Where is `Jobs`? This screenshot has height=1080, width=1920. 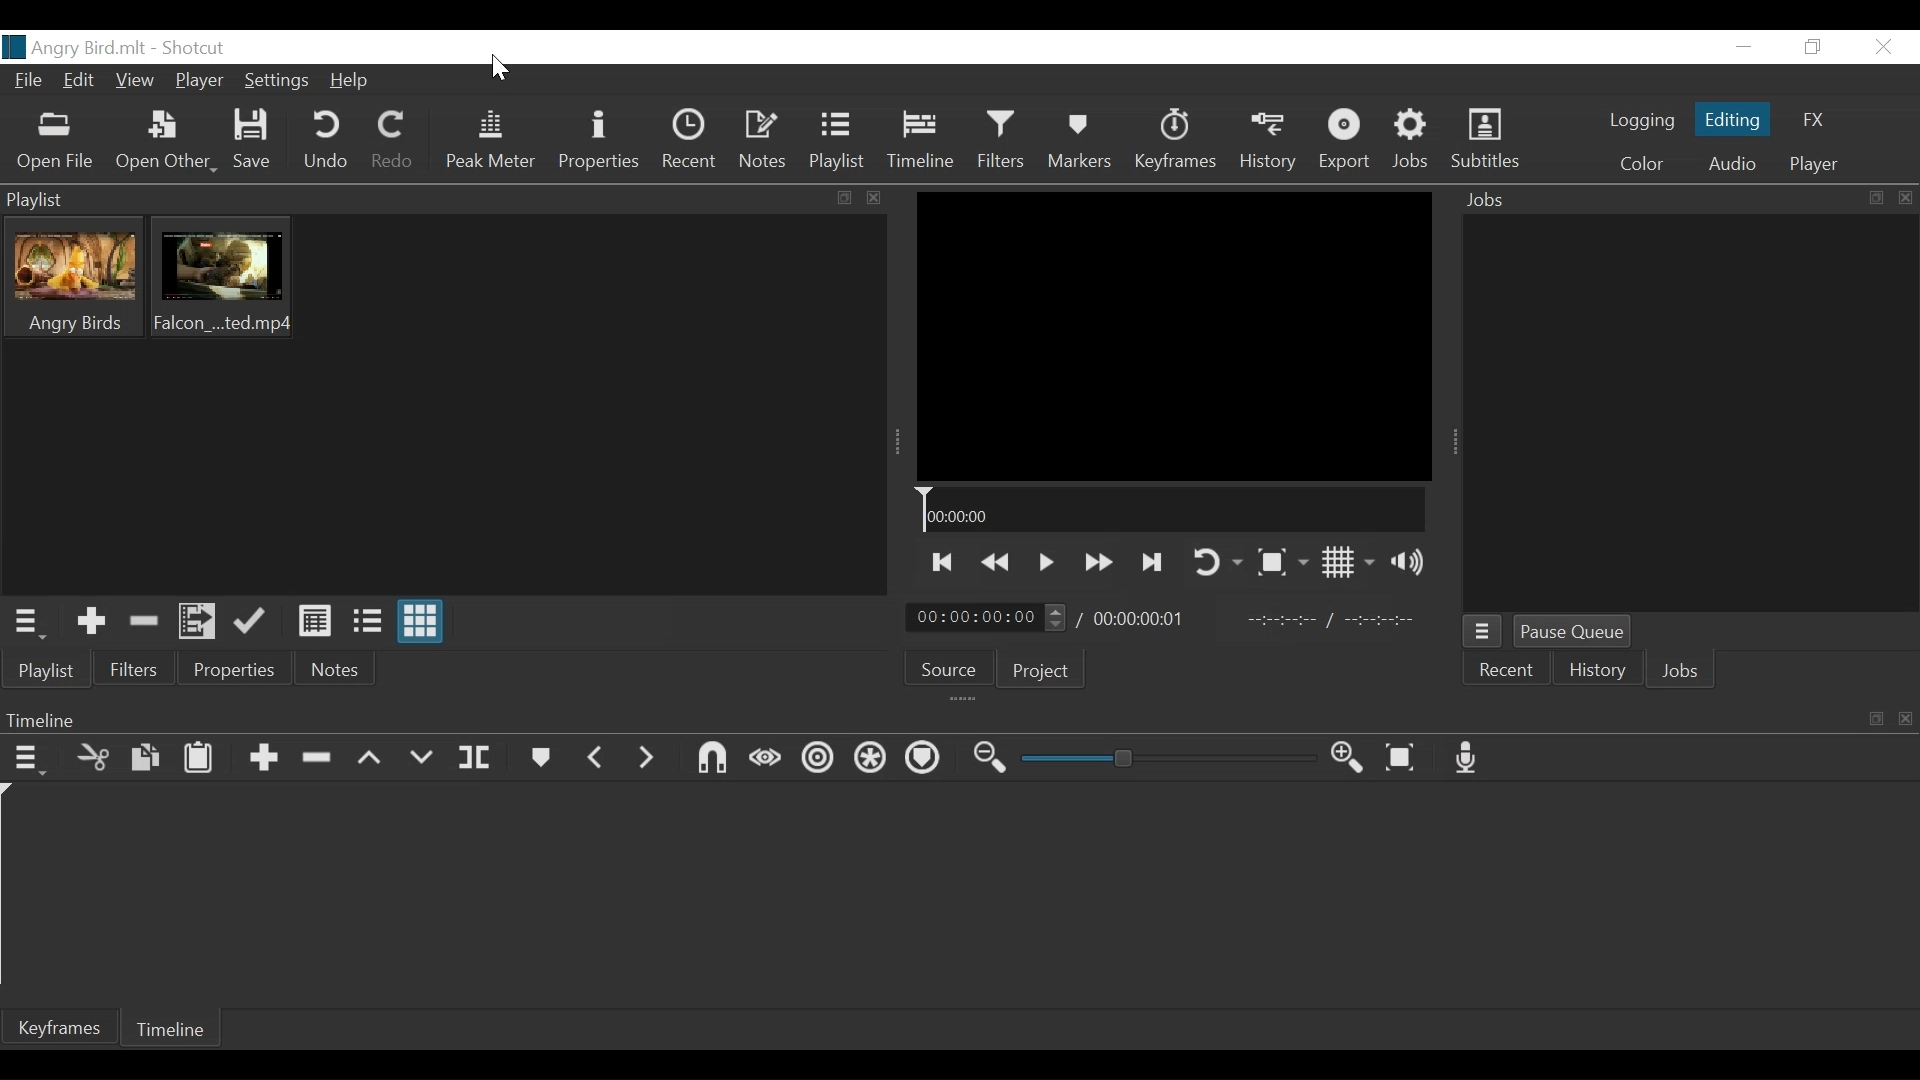 Jobs is located at coordinates (1412, 140).